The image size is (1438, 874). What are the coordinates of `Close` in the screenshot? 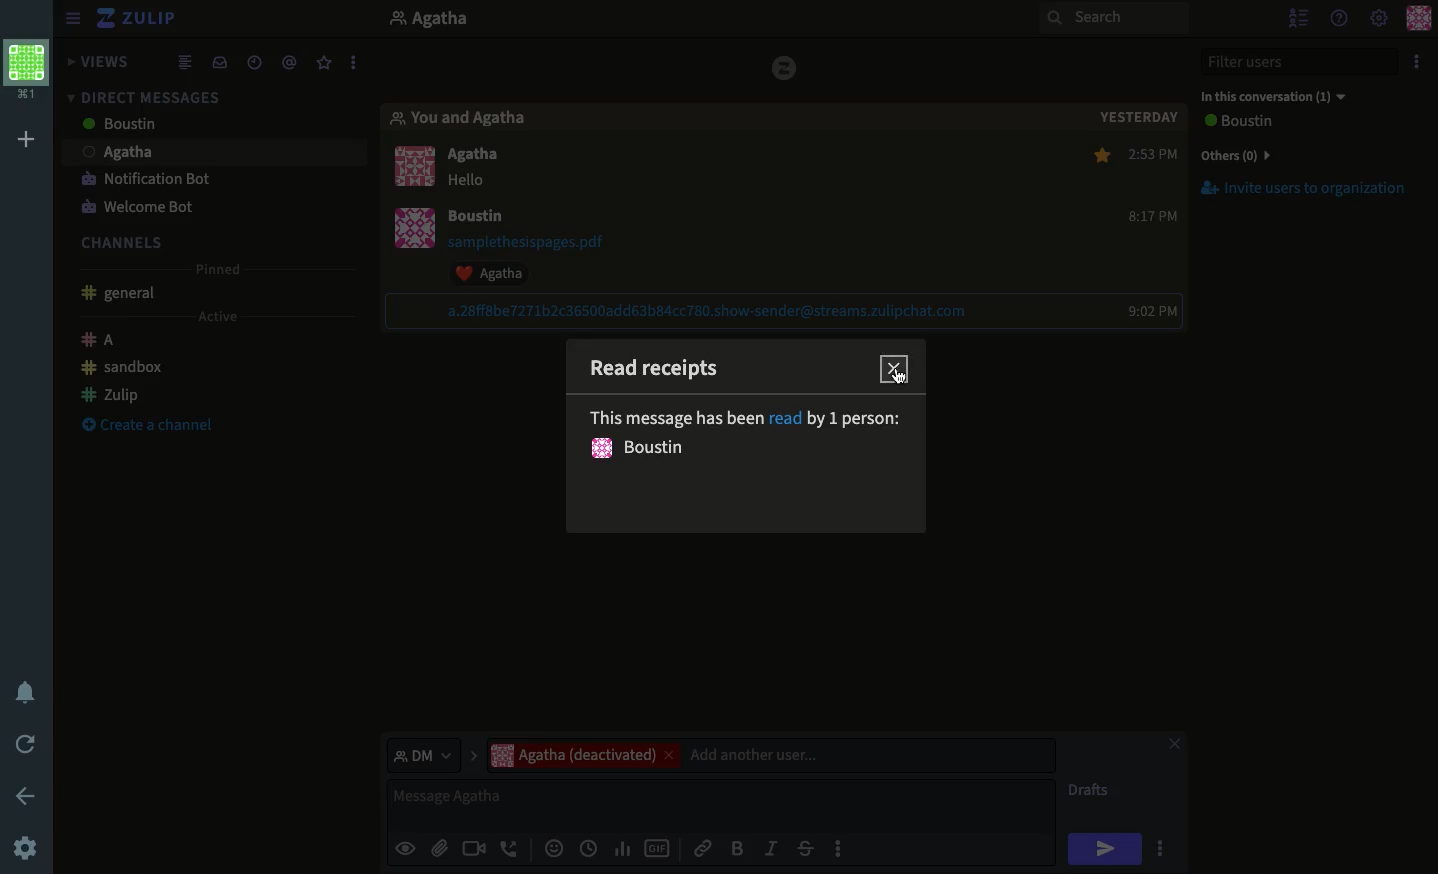 It's located at (1174, 746).